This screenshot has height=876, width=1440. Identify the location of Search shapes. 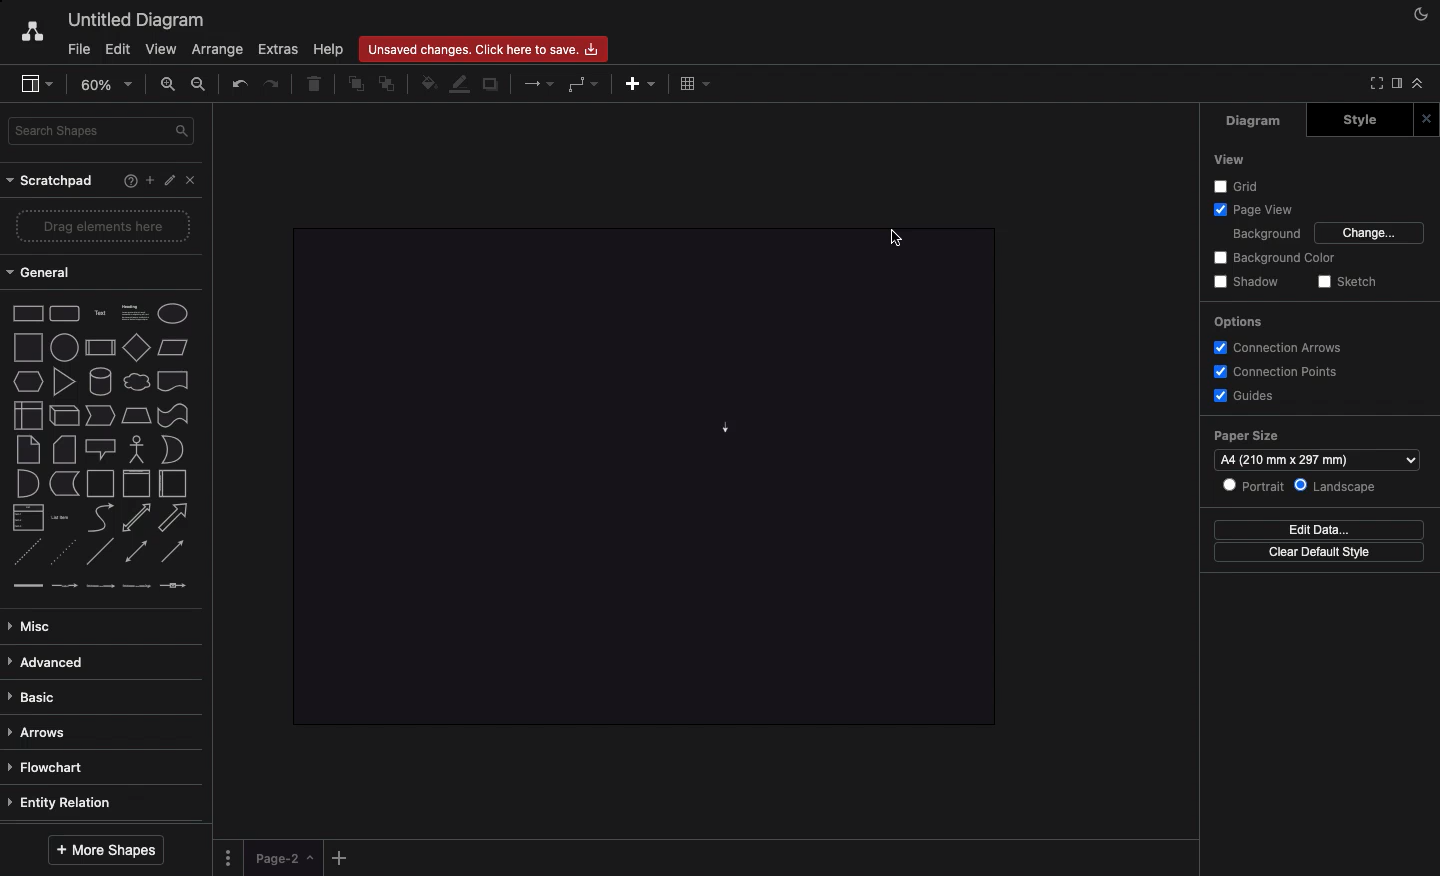
(101, 132).